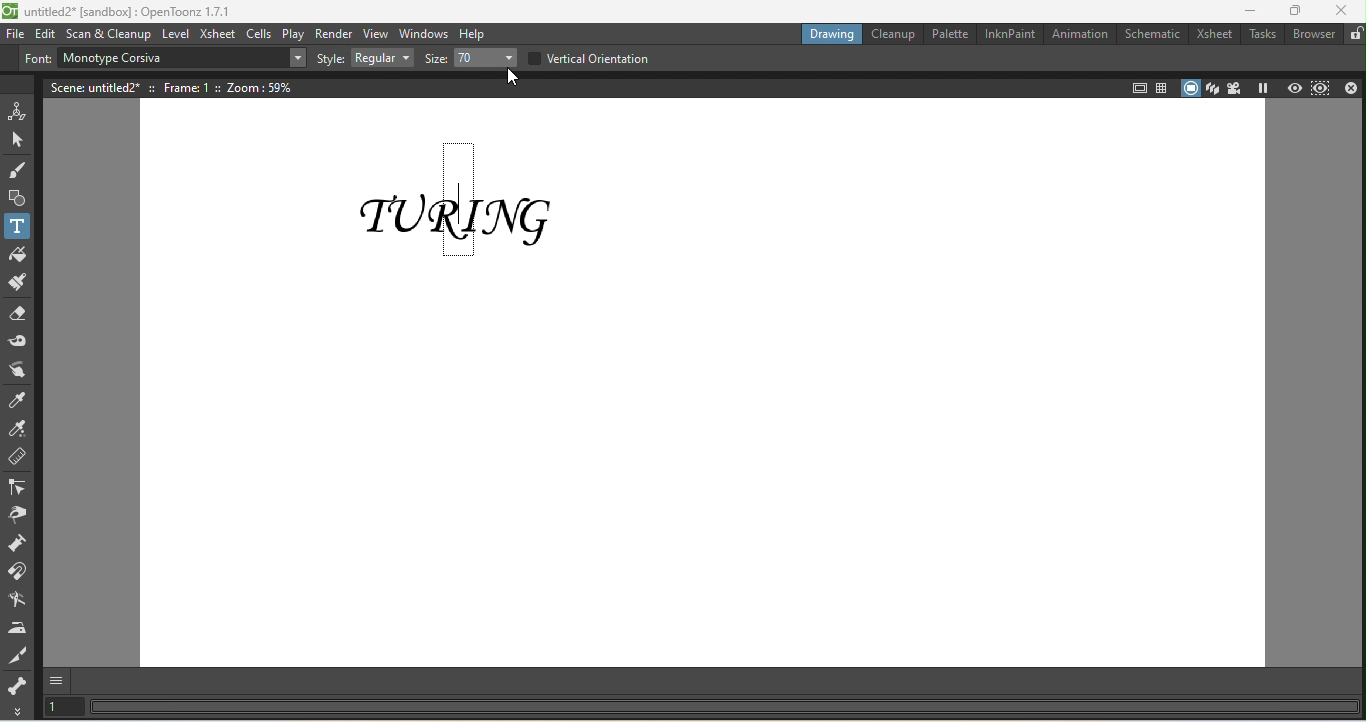 Image resolution: width=1366 pixels, height=722 pixels. What do you see at coordinates (1351, 87) in the screenshot?
I see `Close` at bounding box center [1351, 87].